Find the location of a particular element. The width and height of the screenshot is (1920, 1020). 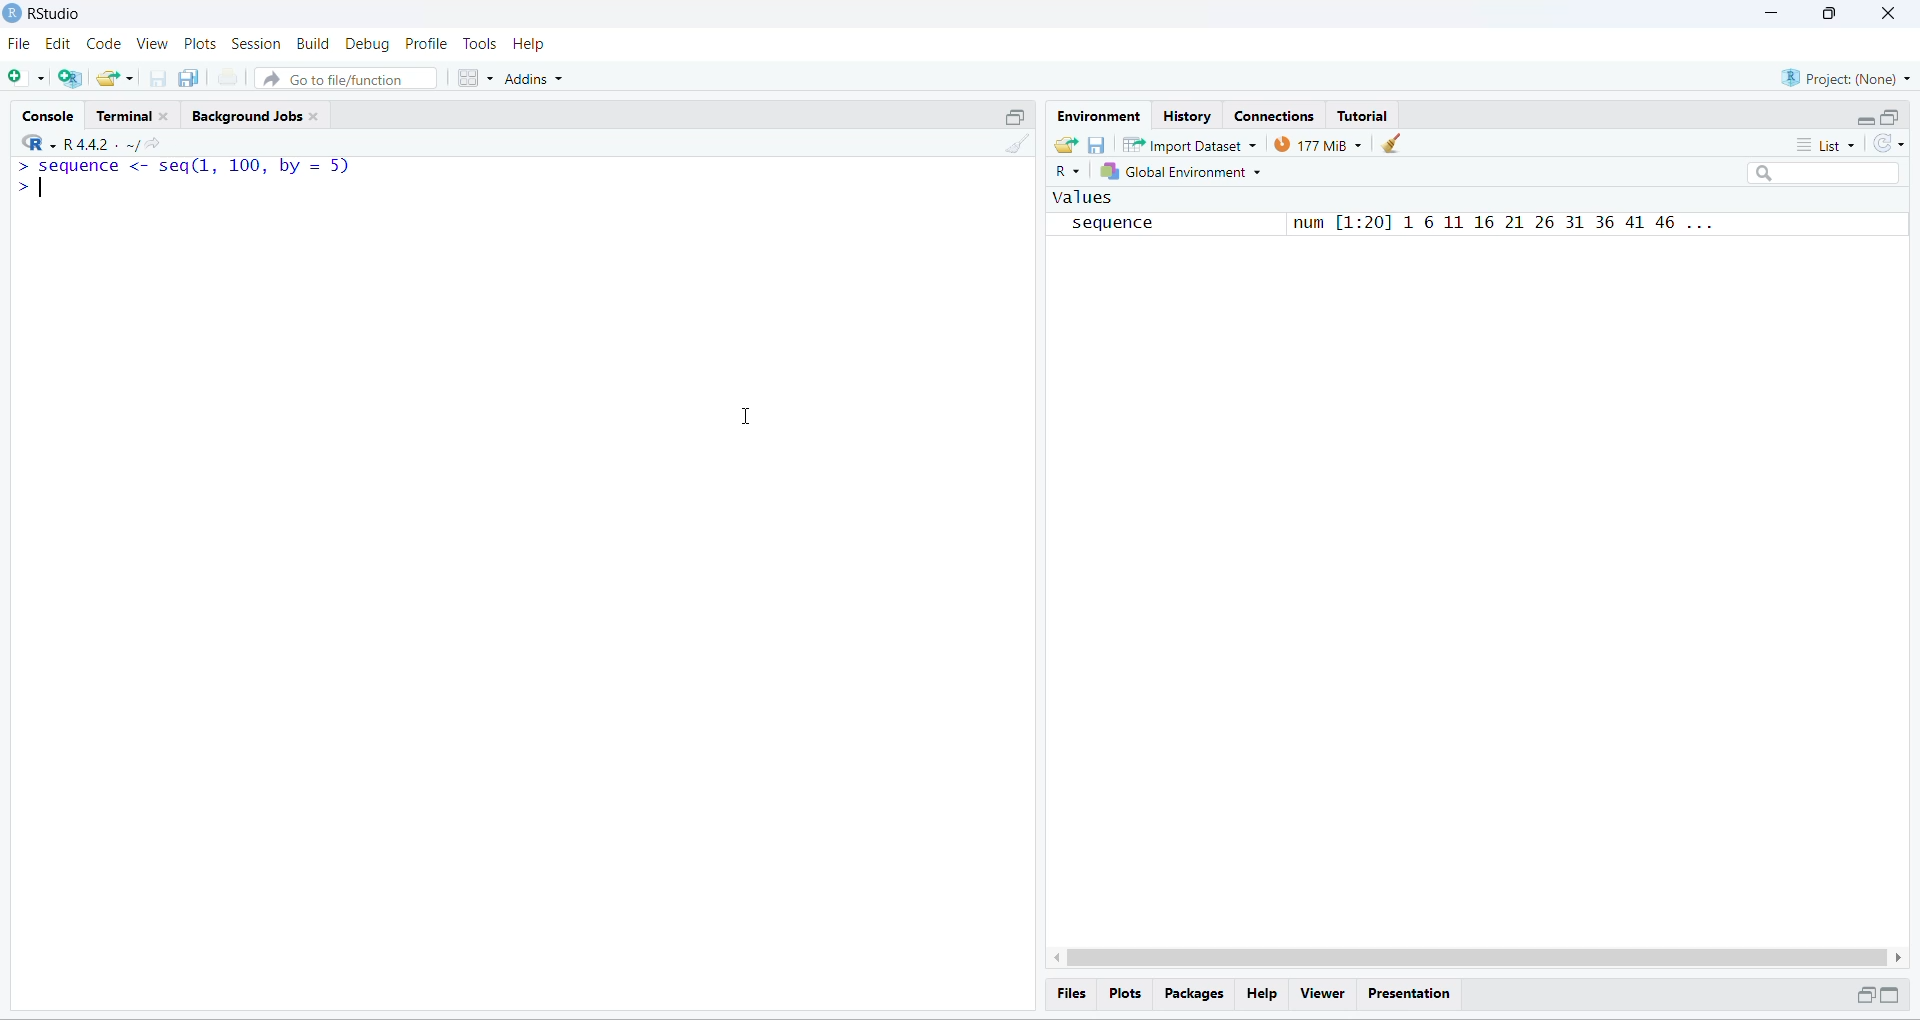

addins is located at coordinates (537, 79).